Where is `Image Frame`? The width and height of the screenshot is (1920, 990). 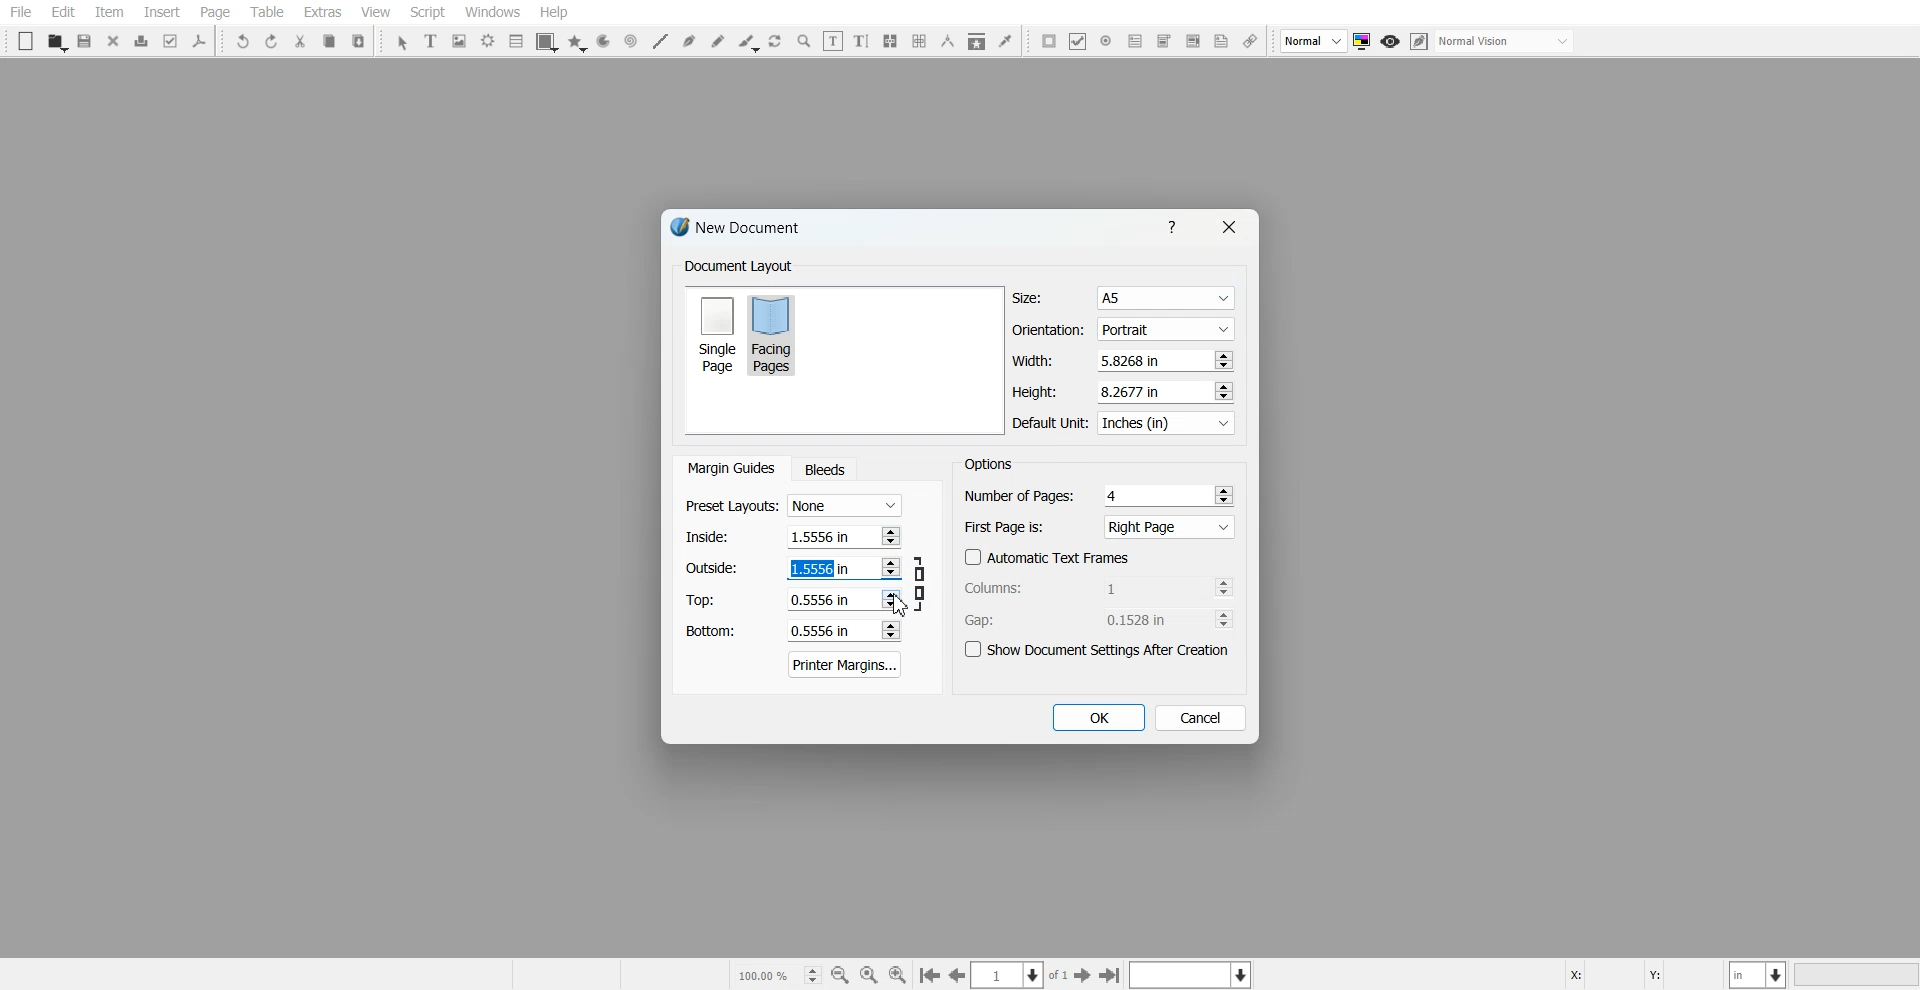
Image Frame is located at coordinates (460, 41).